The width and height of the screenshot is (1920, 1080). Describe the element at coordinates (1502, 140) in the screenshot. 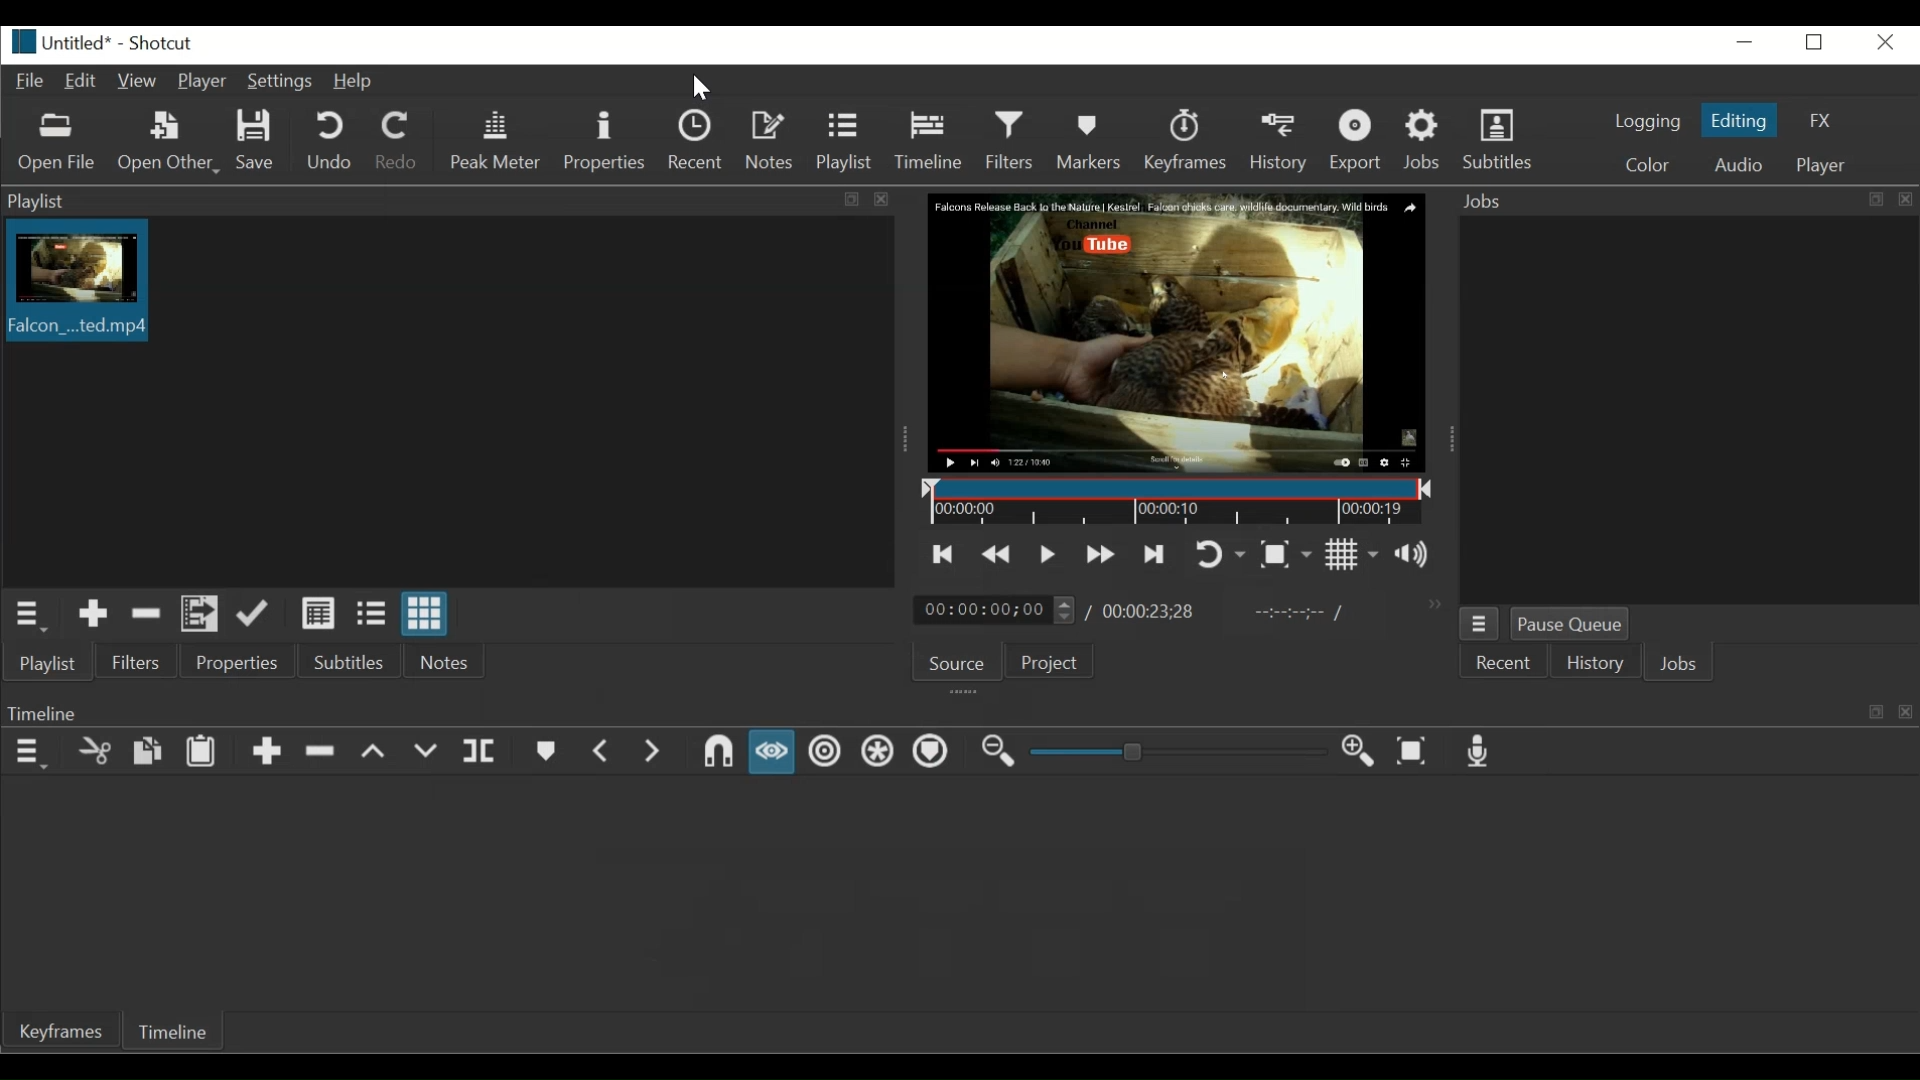

I see `Subtitles` at that location.